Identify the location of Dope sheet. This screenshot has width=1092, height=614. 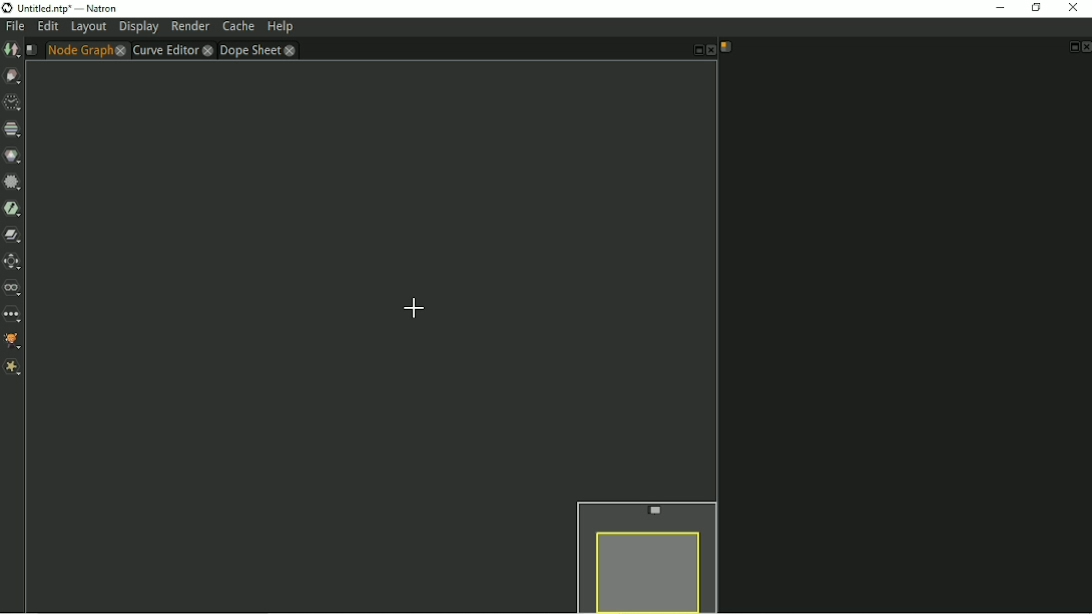
(258, 50).